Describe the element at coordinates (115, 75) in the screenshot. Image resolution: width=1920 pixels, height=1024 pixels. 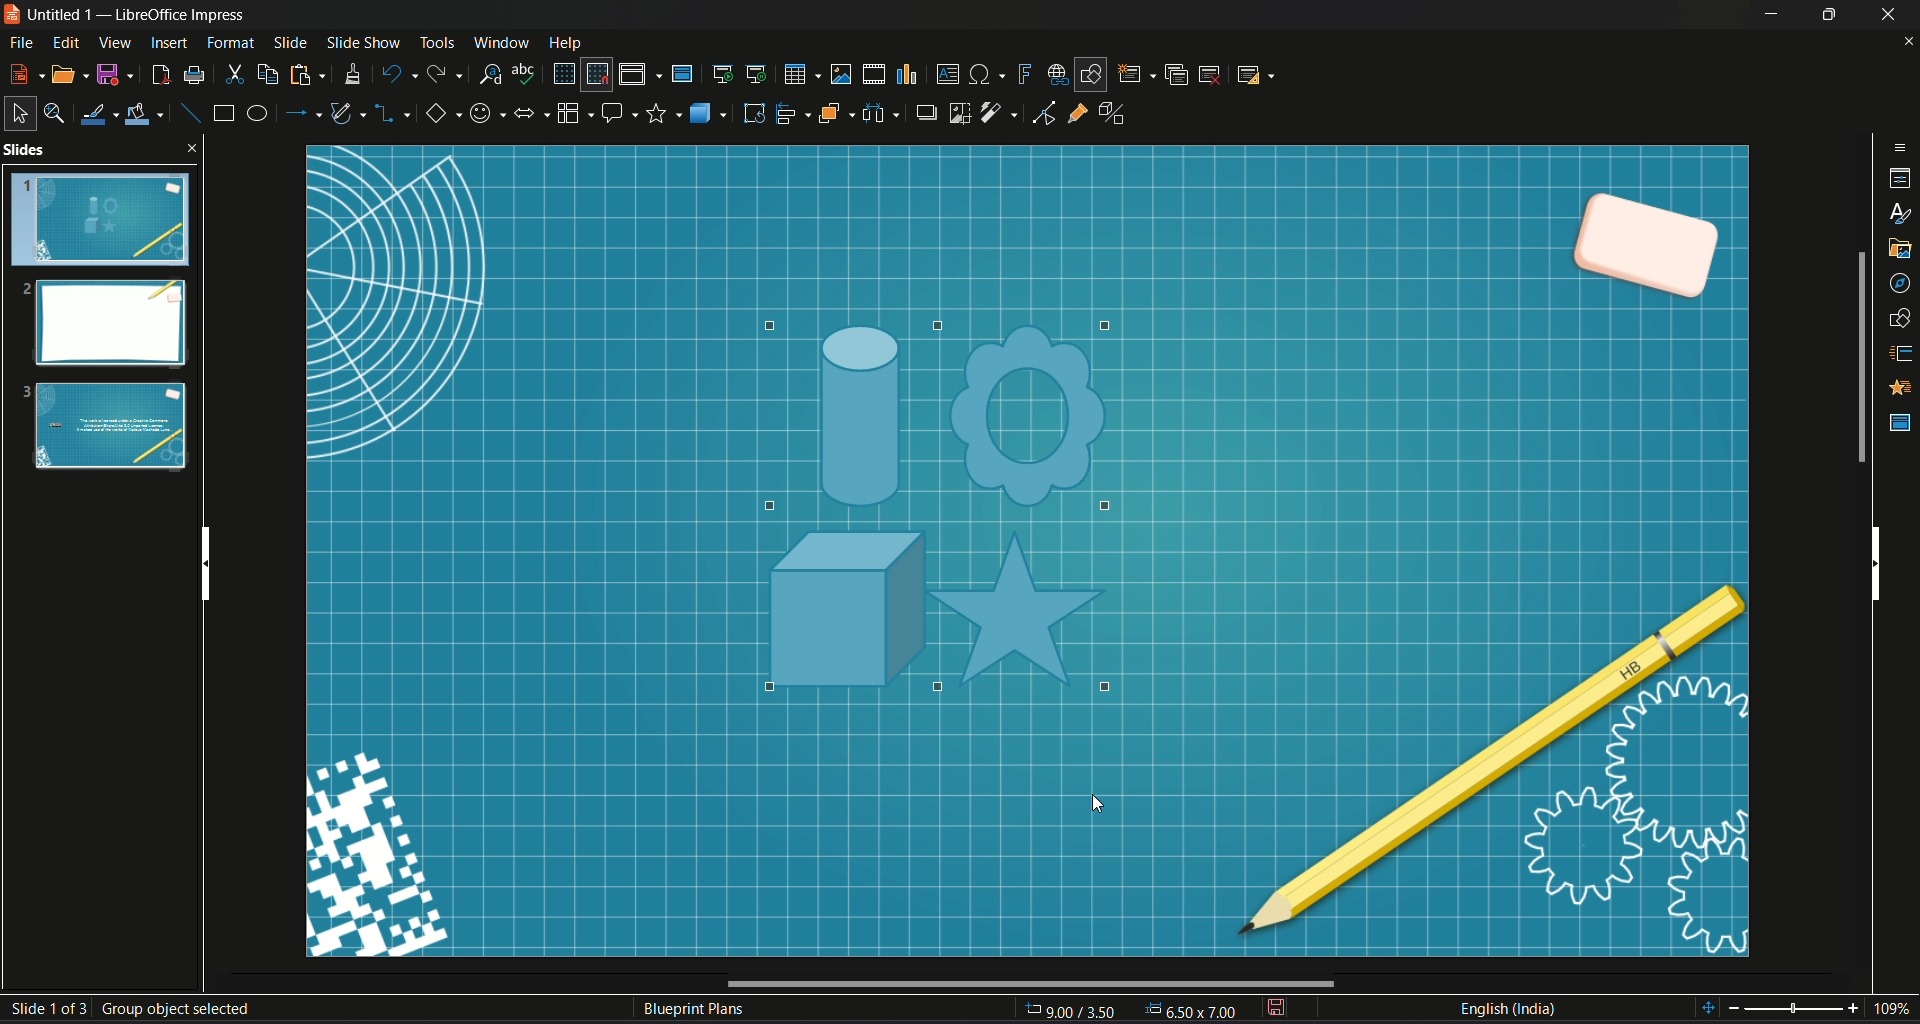
I see `Save` at that location.